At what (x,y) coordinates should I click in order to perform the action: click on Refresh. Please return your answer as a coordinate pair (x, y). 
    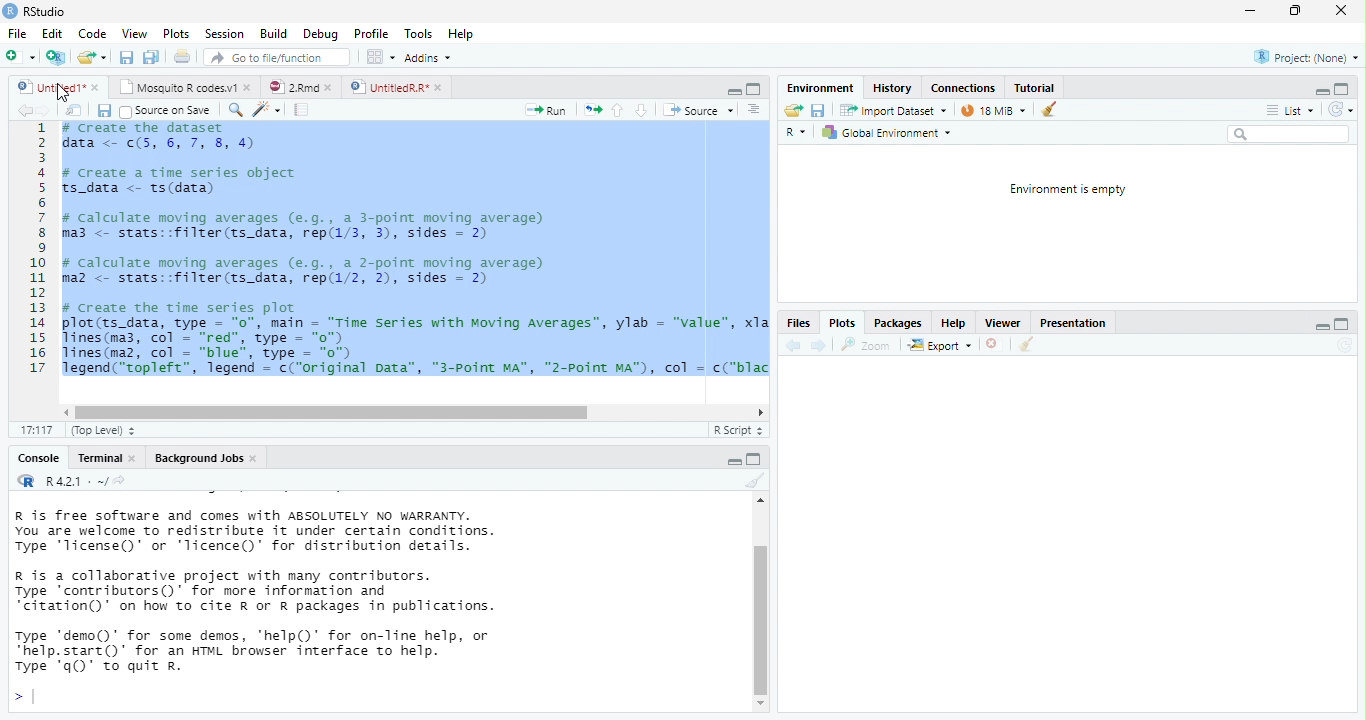
    Looking at the image, I should click on (1341, 110).